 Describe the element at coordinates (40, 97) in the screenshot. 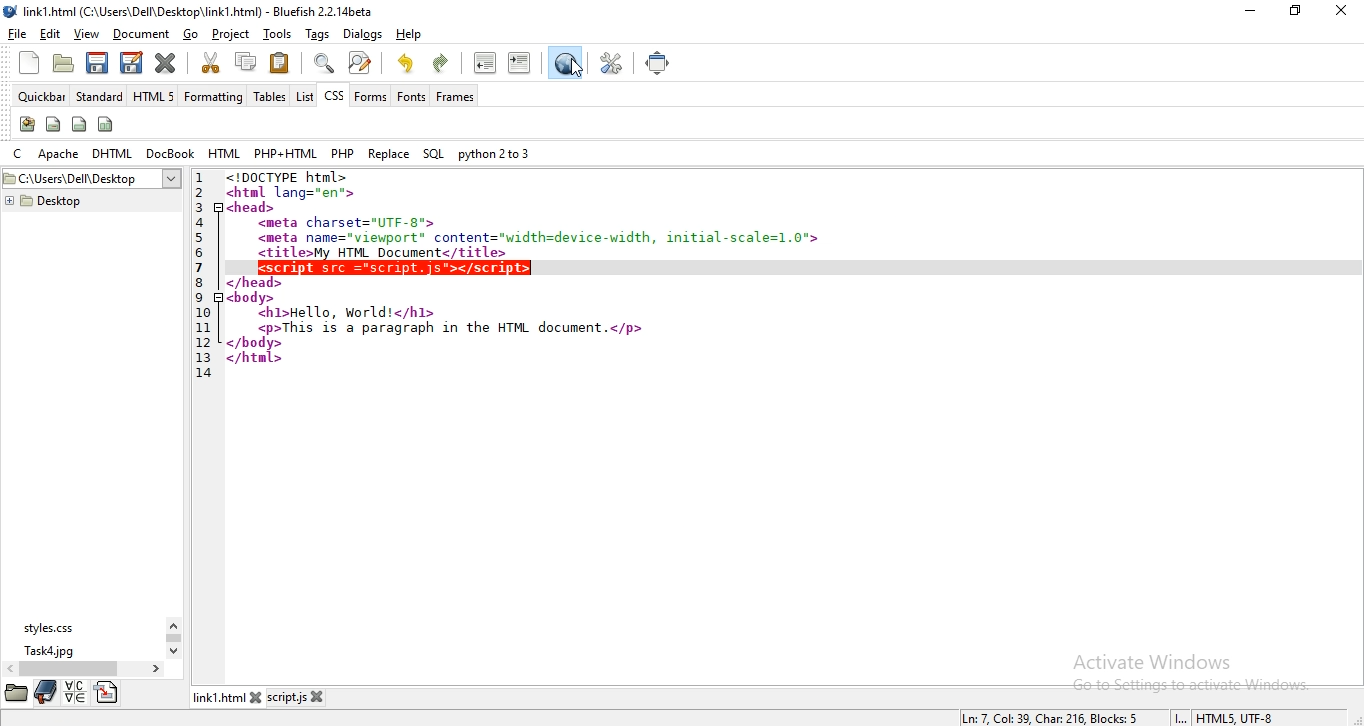

I see `quickbar` at that location.